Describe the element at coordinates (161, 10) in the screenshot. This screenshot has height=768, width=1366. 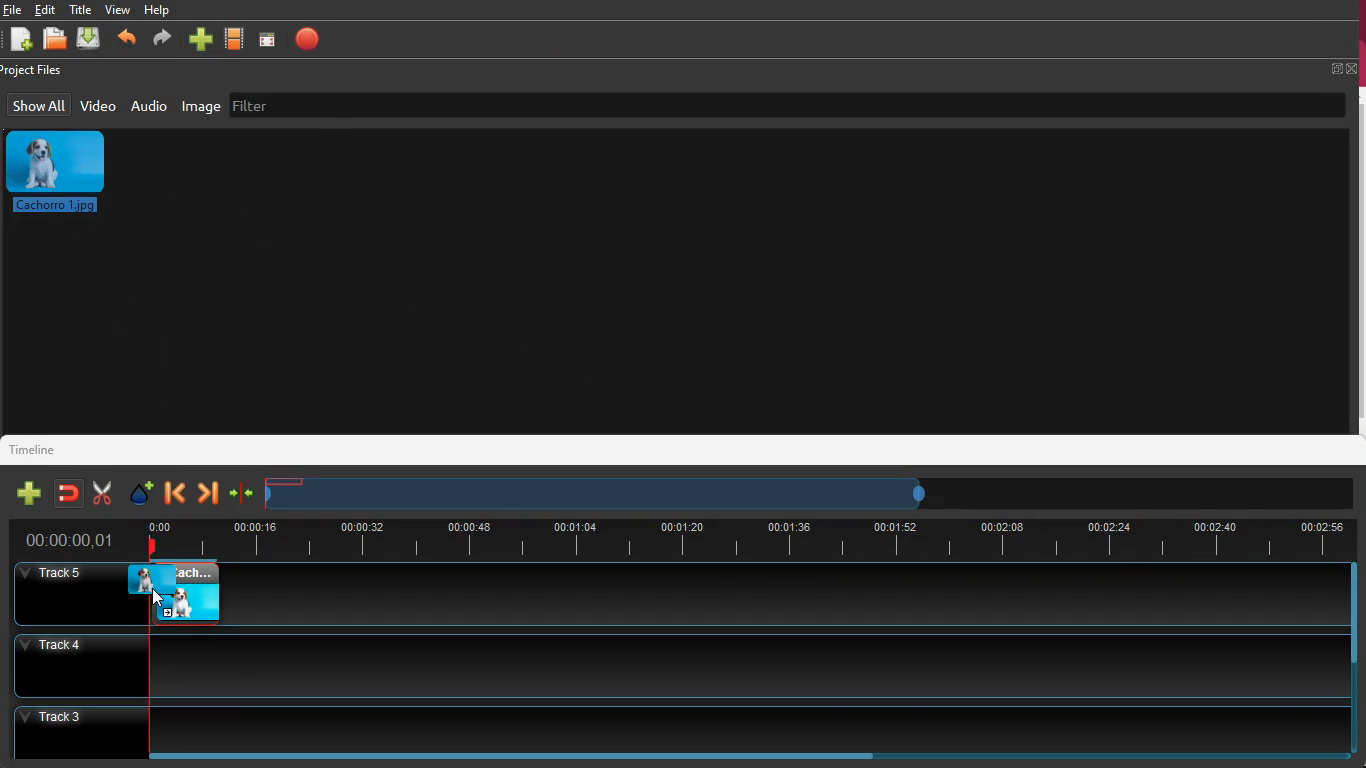
I see `help` at that location.